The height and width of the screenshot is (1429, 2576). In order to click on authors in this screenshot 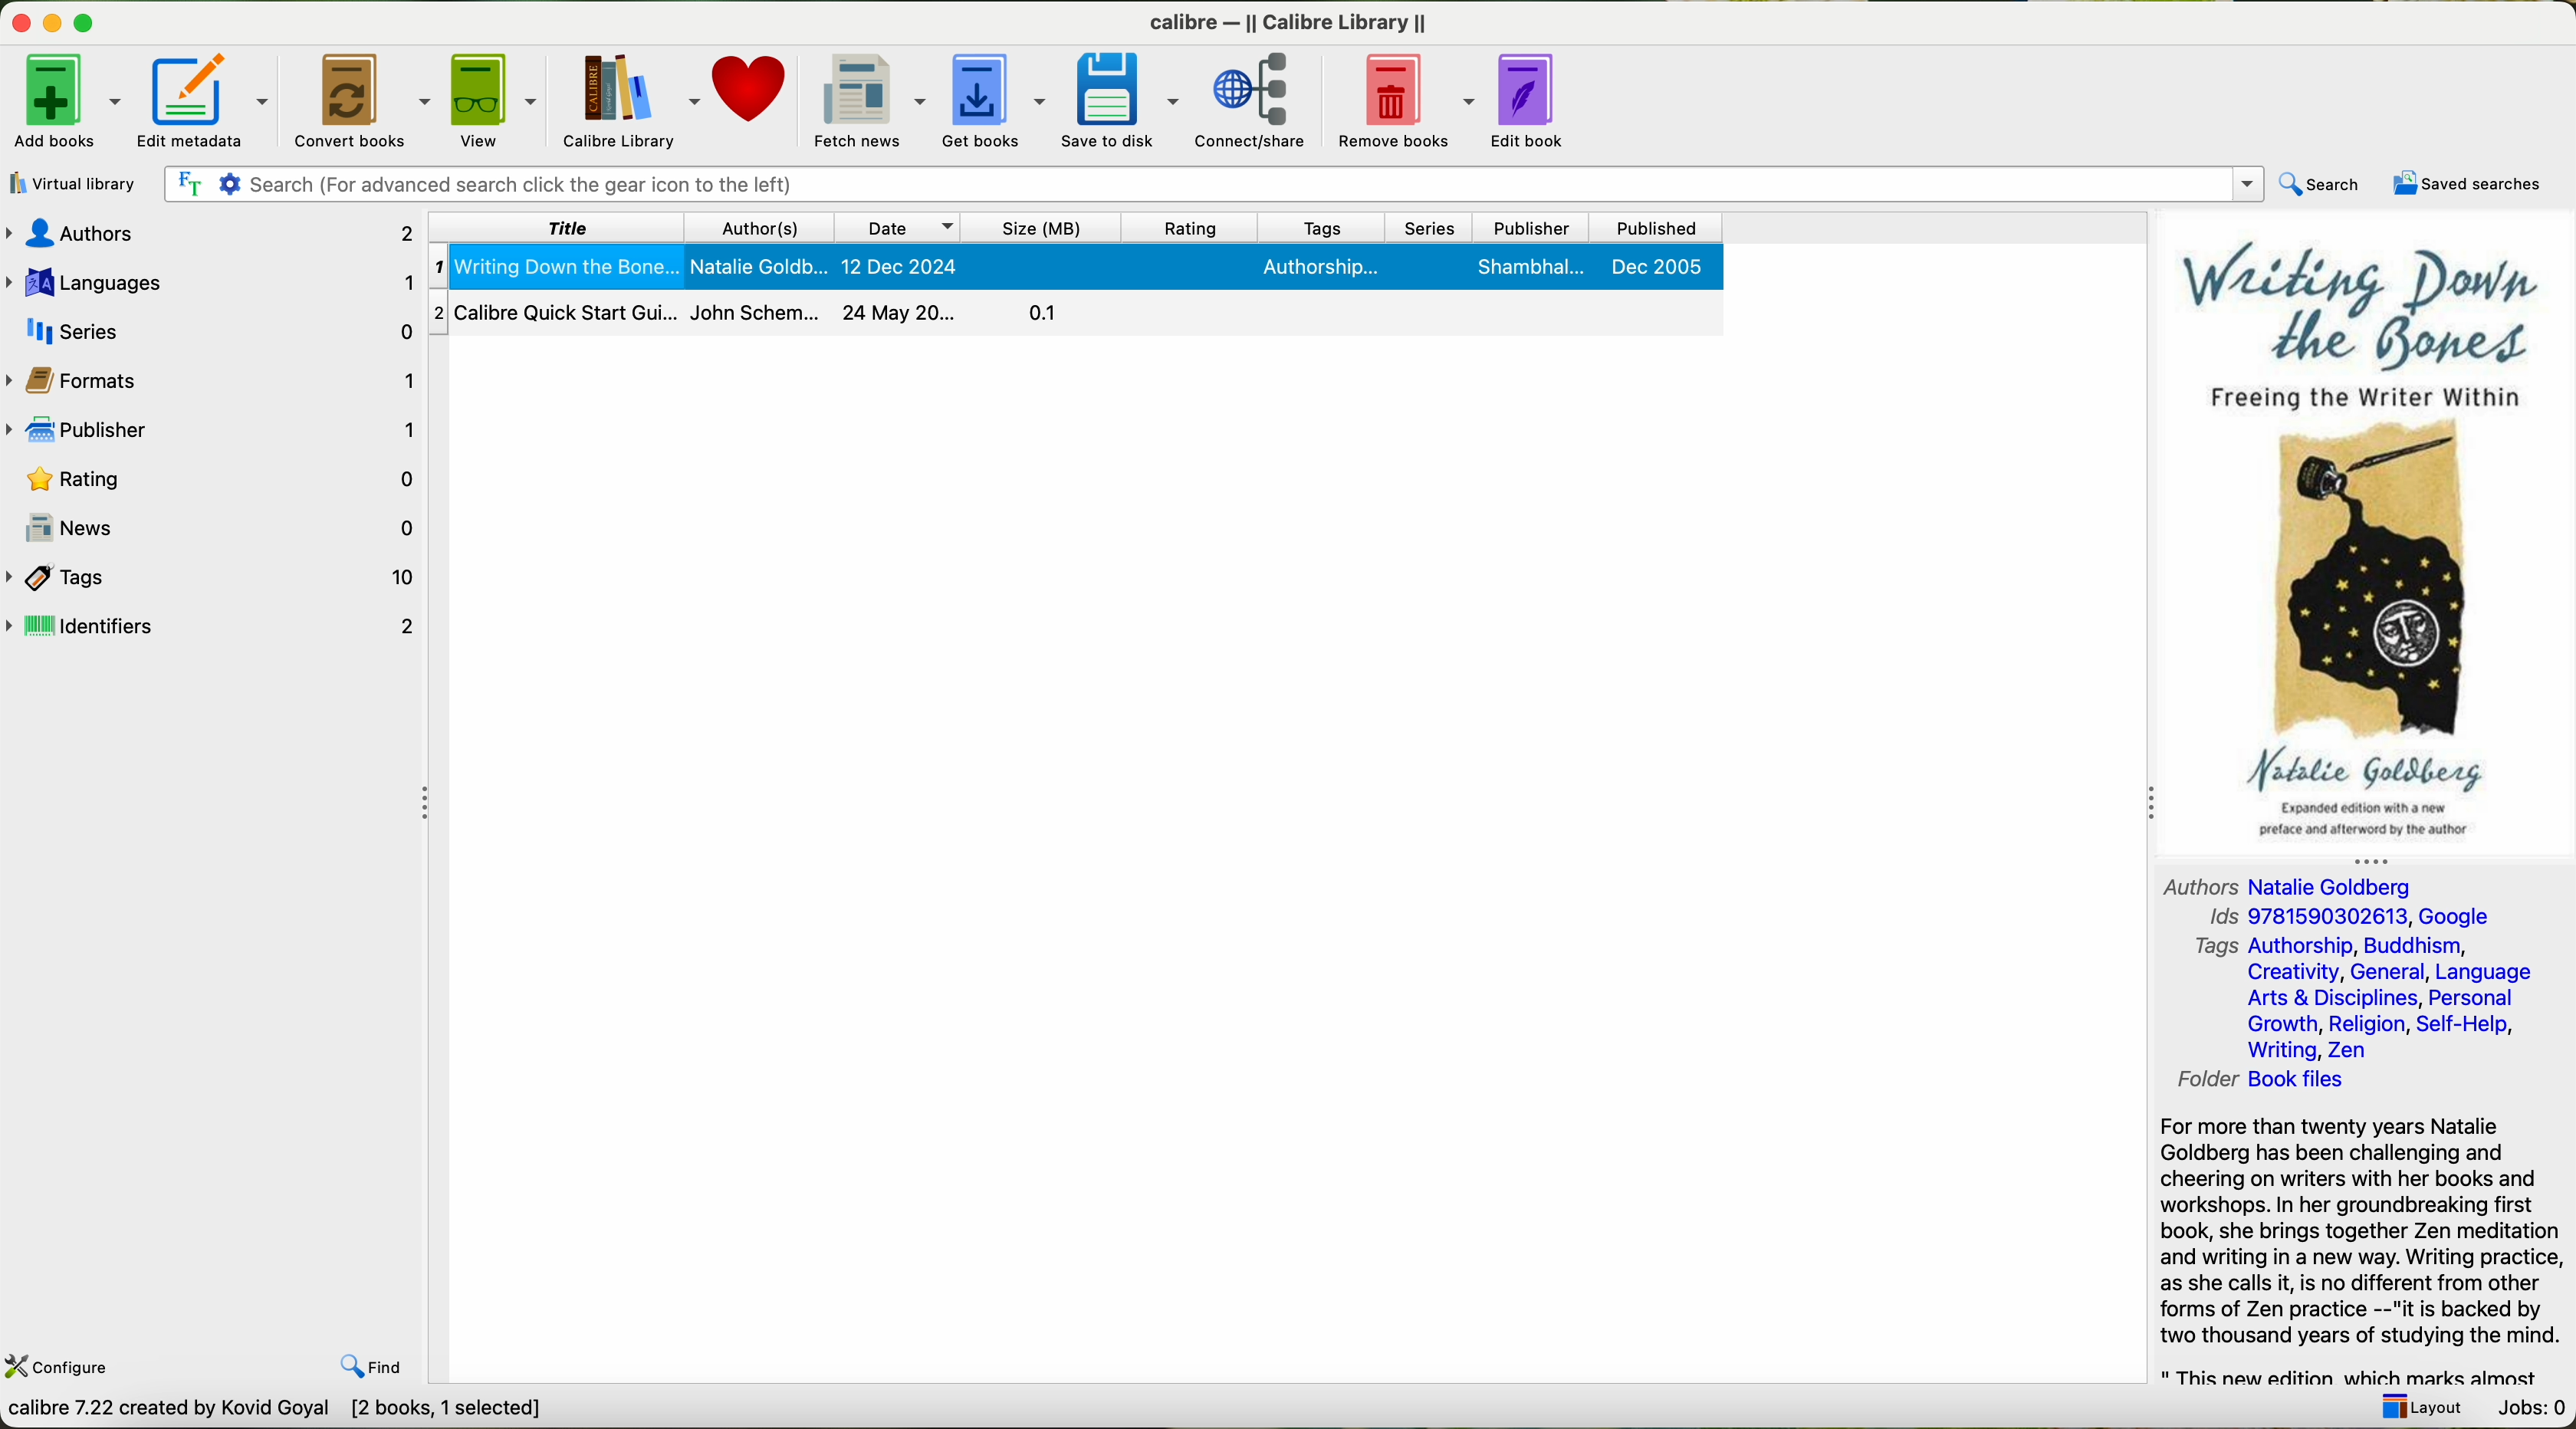, I will do `click(2304, 886)`.